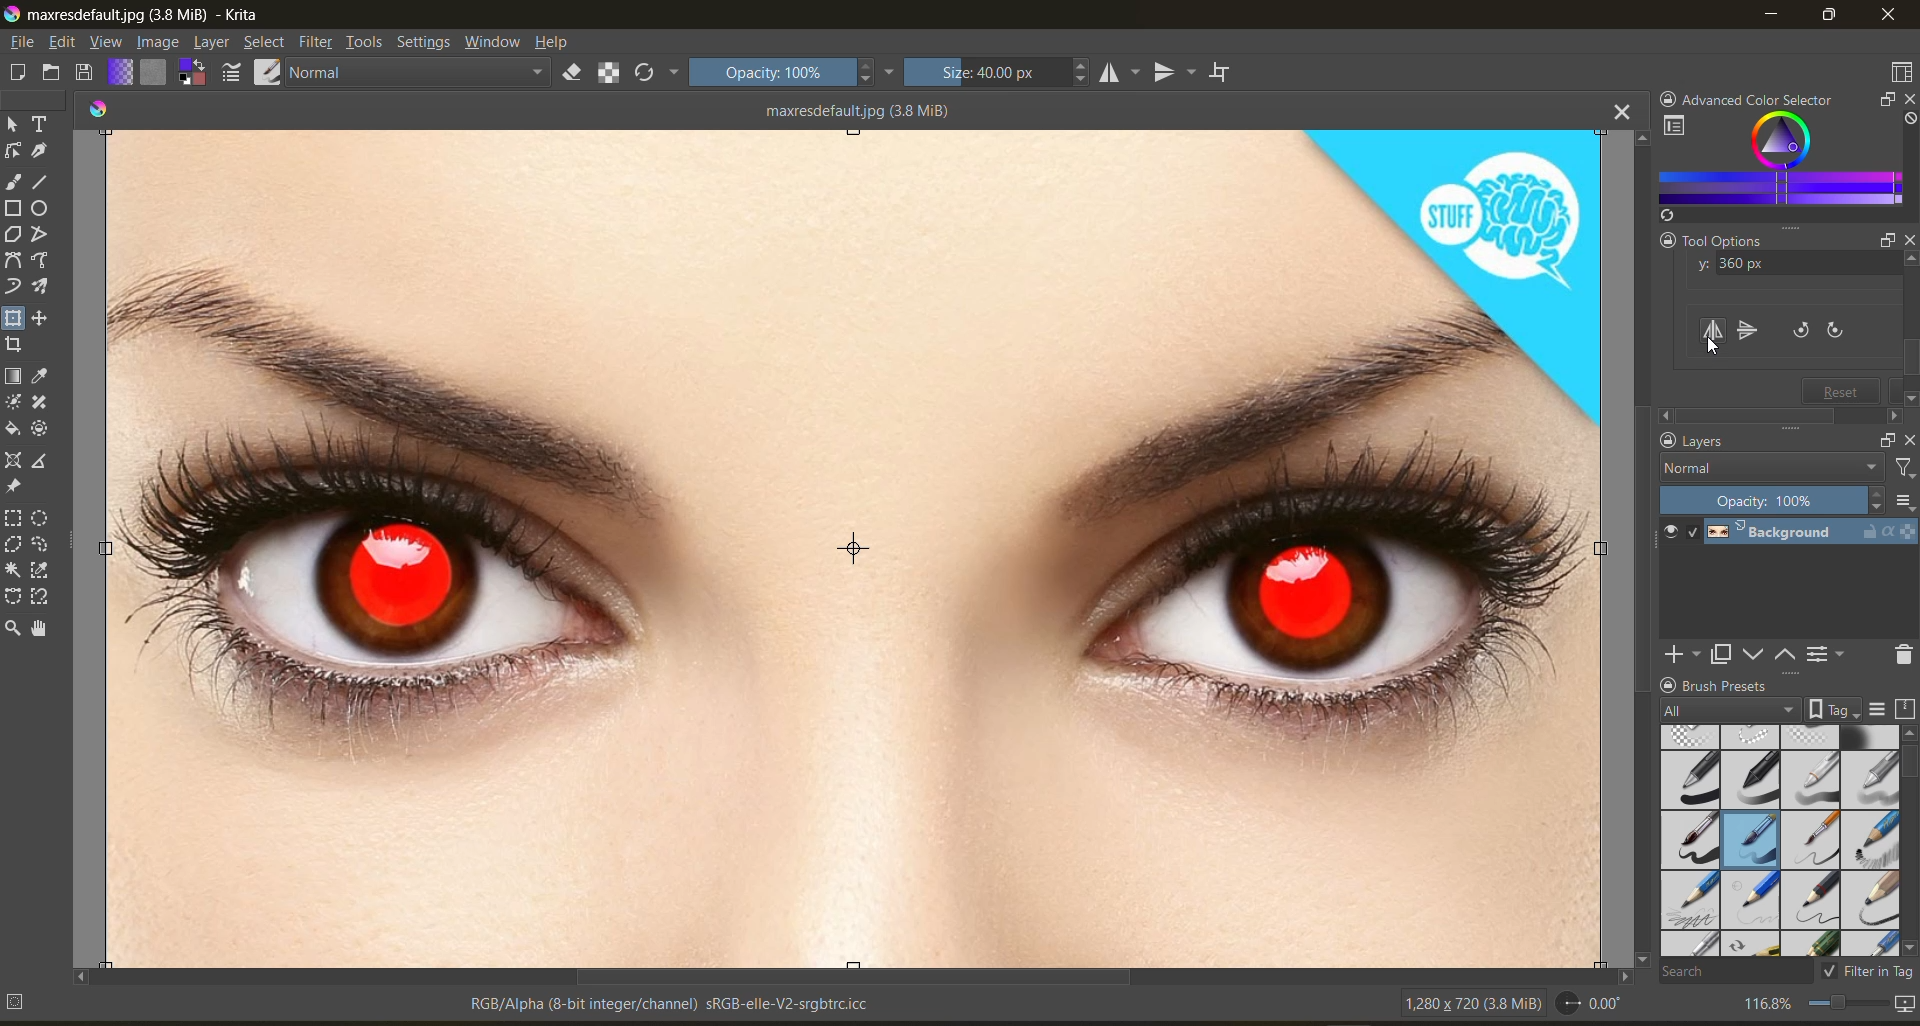 Image resolution: width=1920 pixels, height=1026 pixels. I want to click on tool, so click(16, 344).